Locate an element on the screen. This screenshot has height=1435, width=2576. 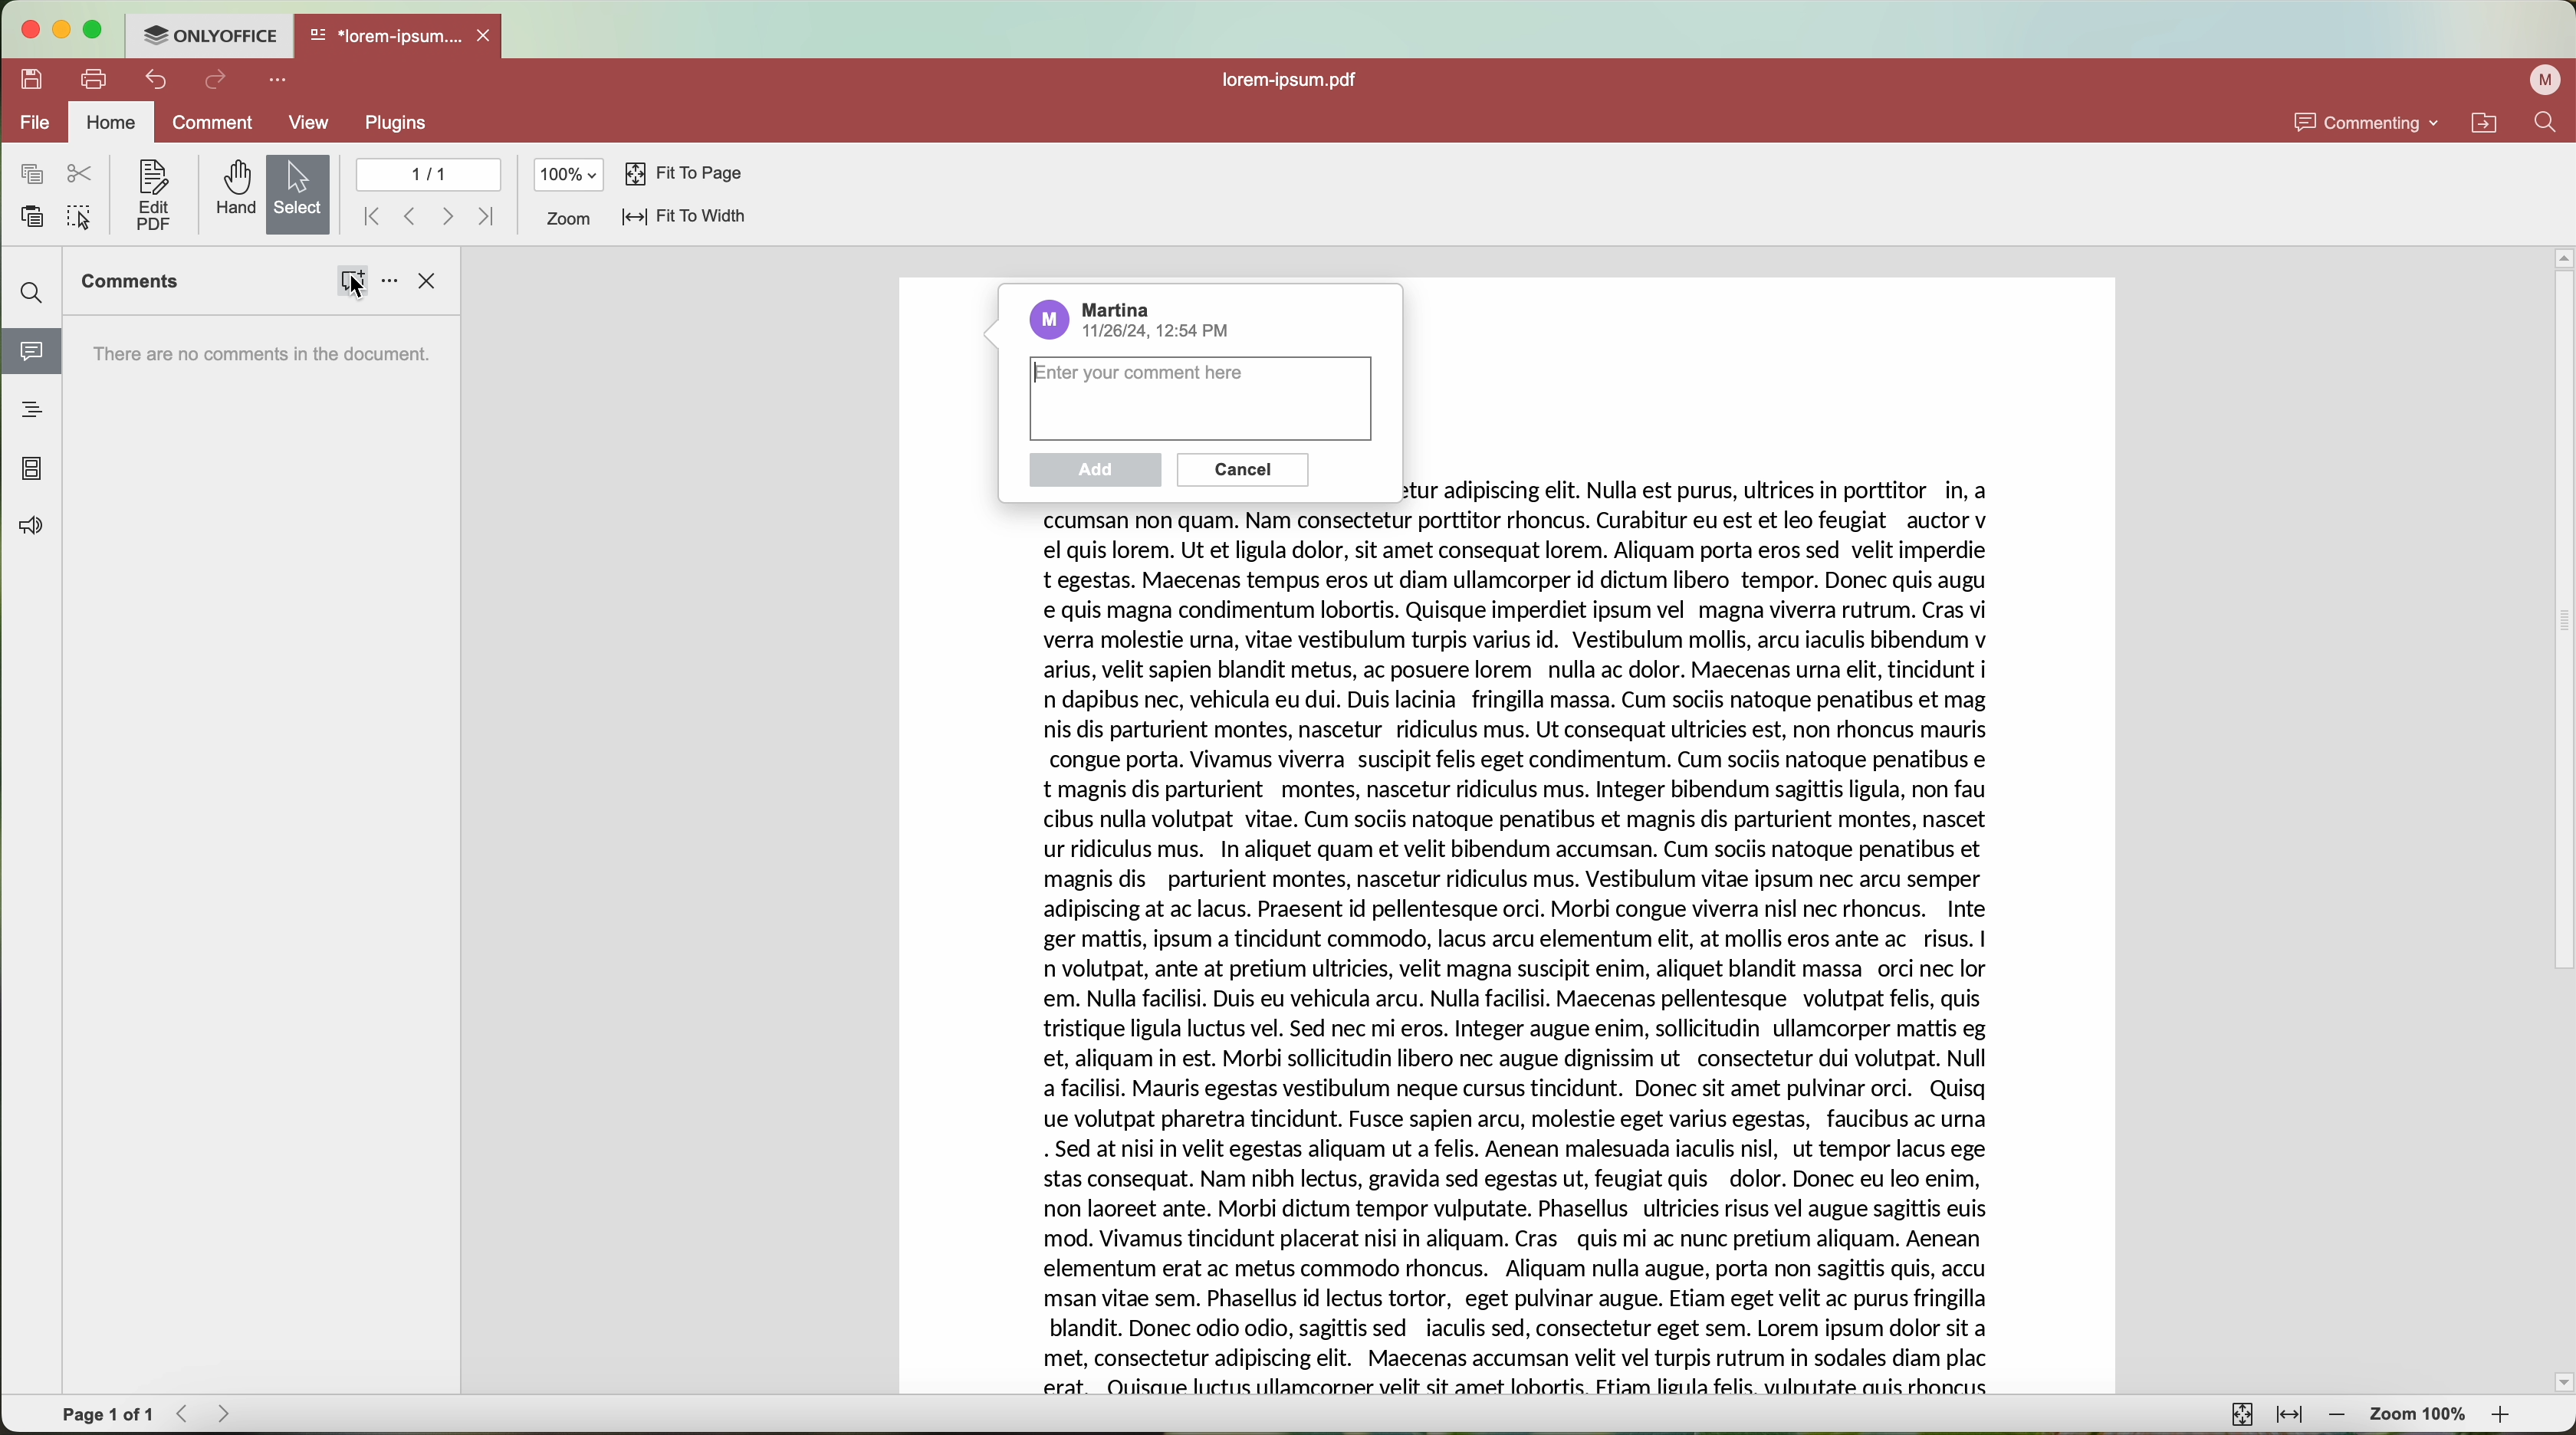
Martina is located at coordinates (1117, 307).